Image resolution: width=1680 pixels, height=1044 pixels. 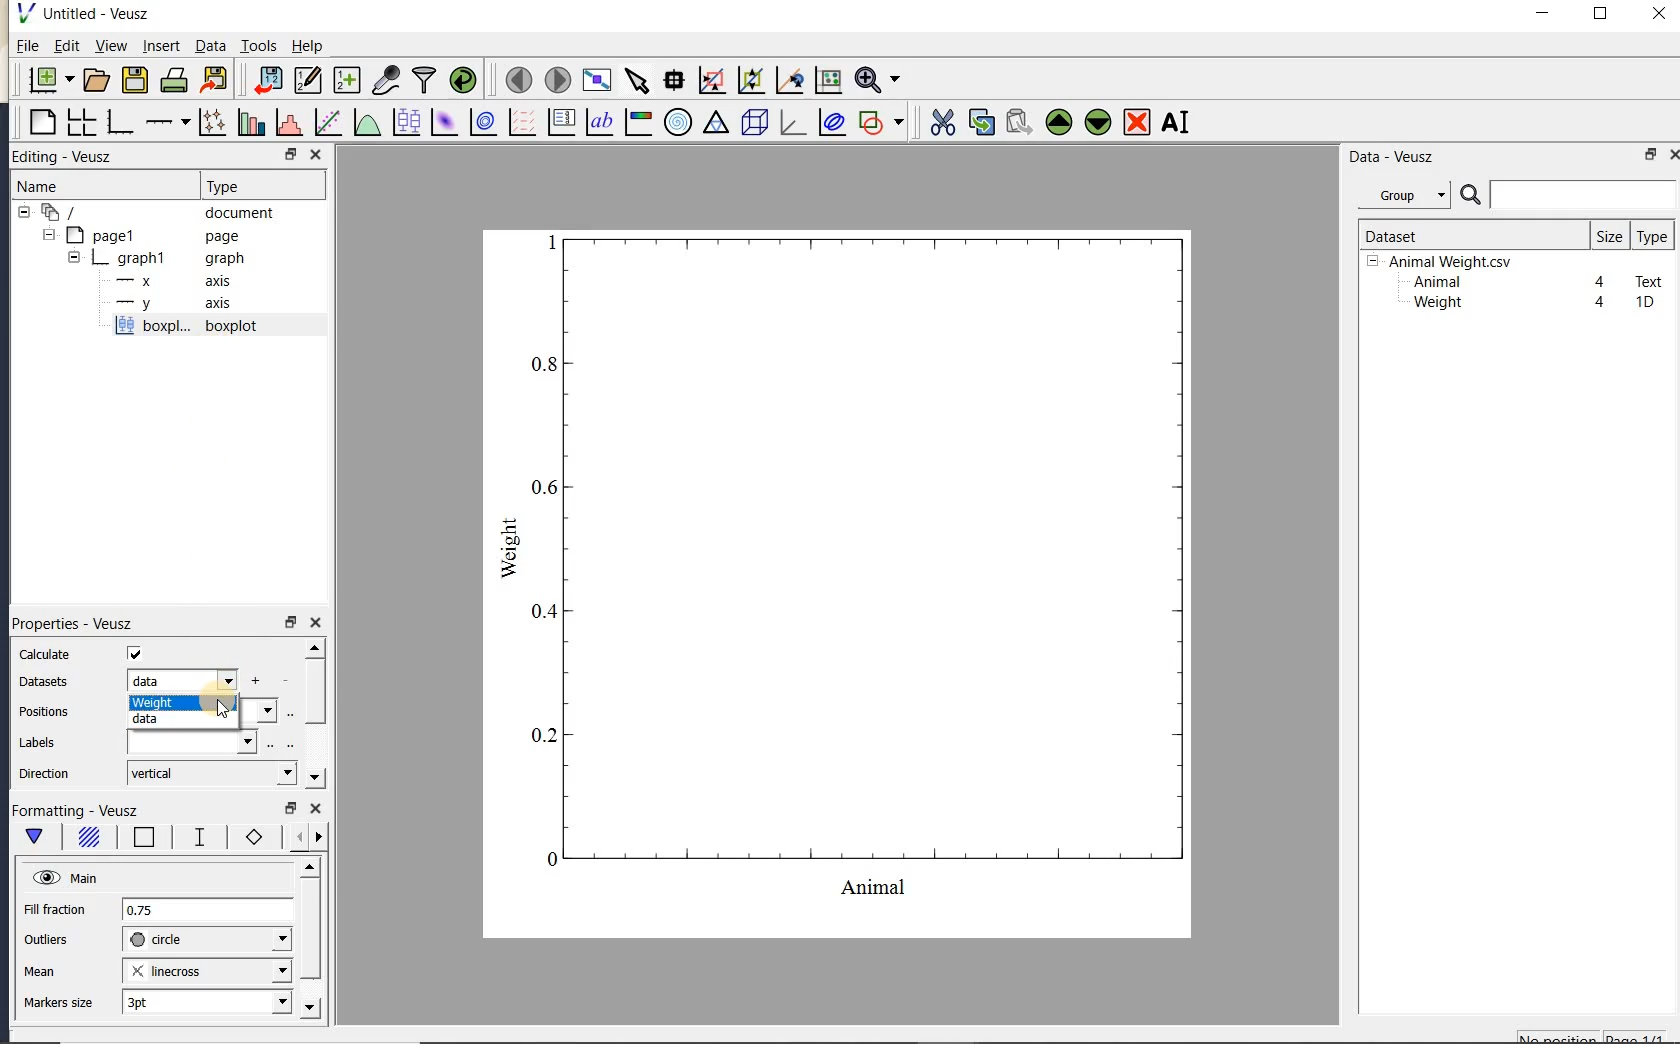 I want to click on remove the selected widget, so click(x=1135, y=124).